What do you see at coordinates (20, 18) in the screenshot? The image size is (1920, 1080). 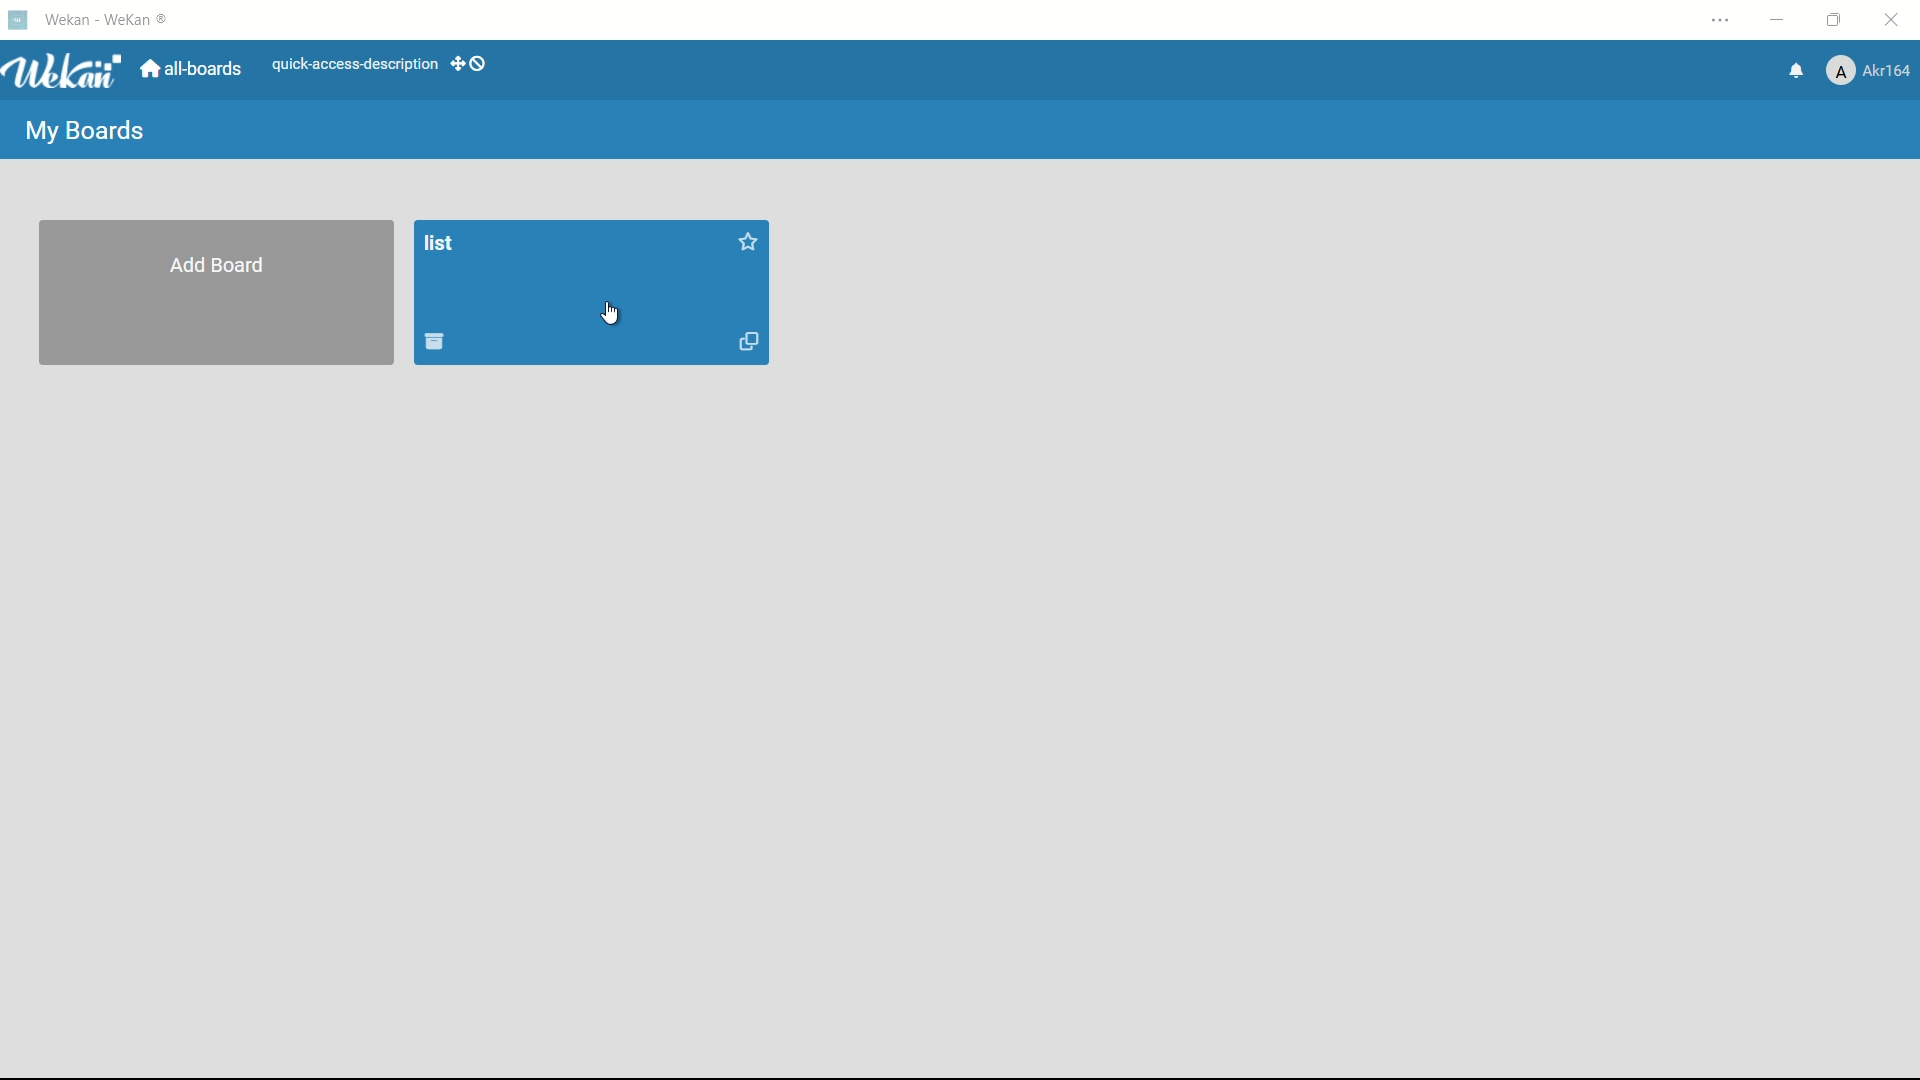 I see `wekan icon` at bounding box center [20, 18].